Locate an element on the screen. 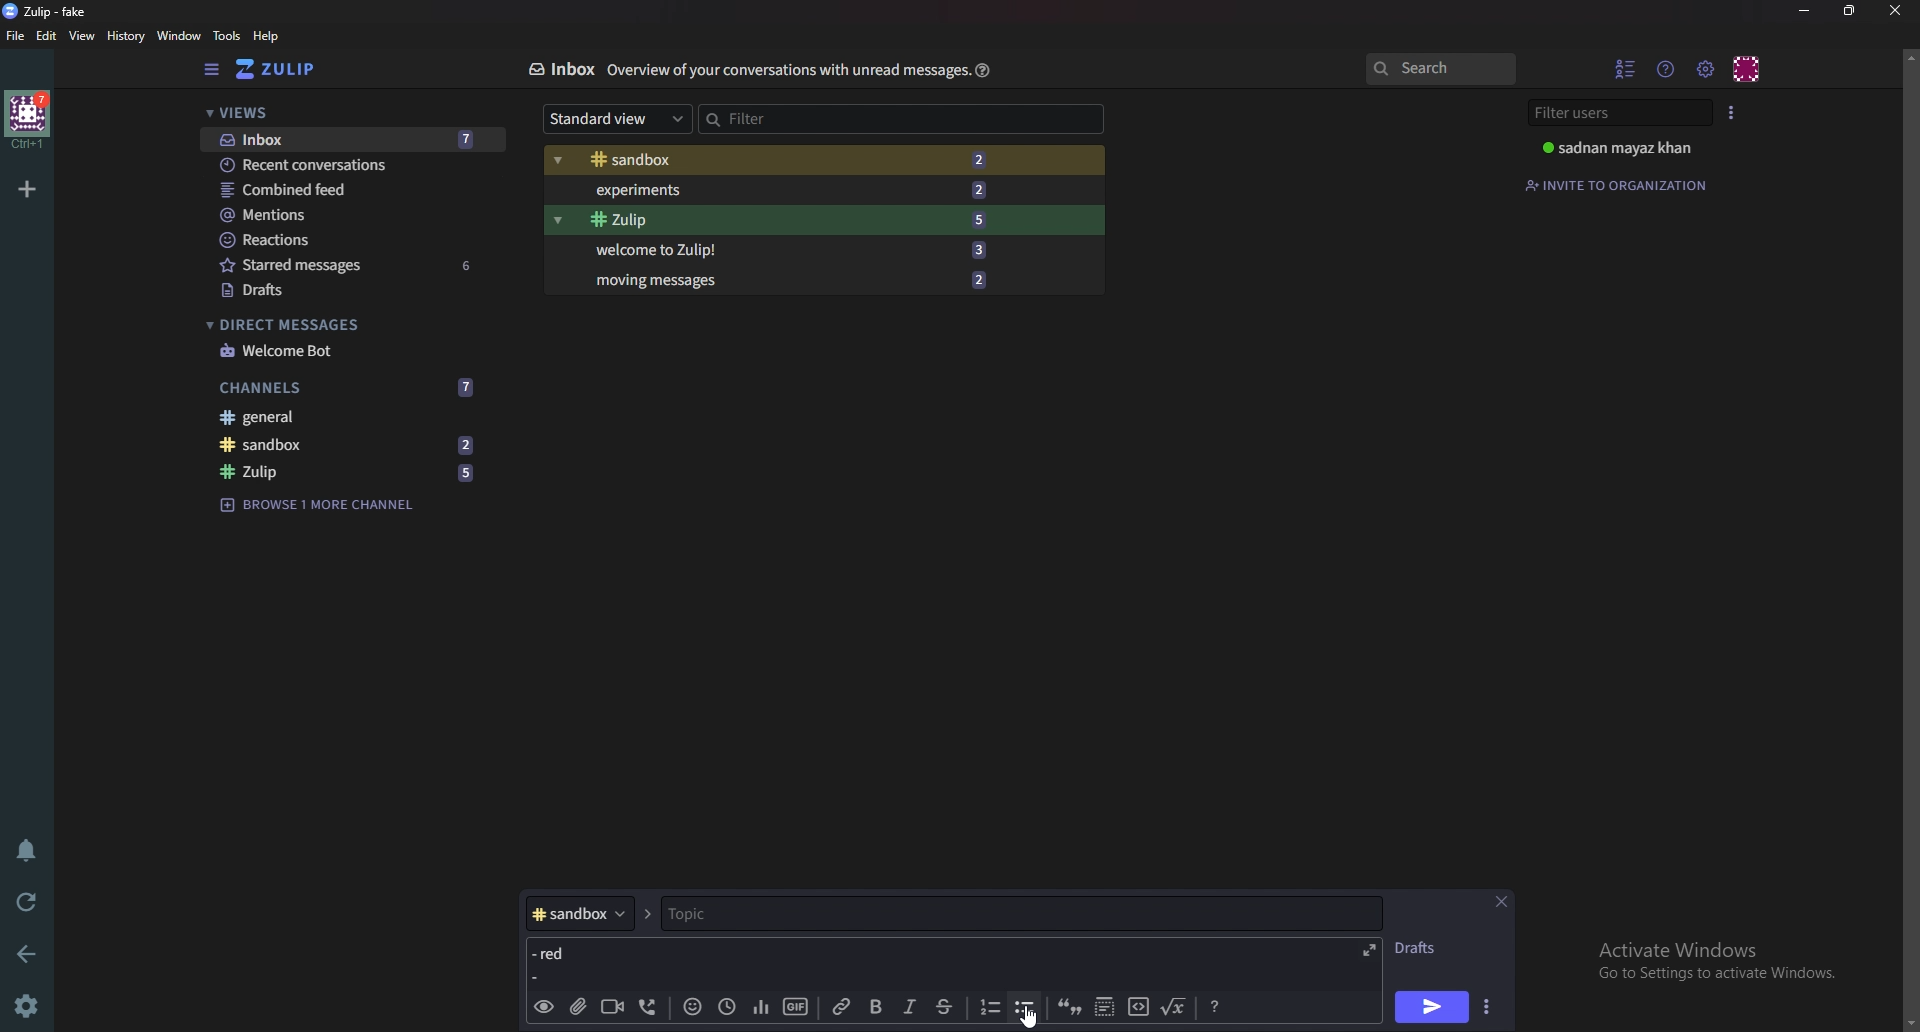 Image resolution: width=1920 pixels, height=1032 pixels. Filter is located at coordinates (784, 118).